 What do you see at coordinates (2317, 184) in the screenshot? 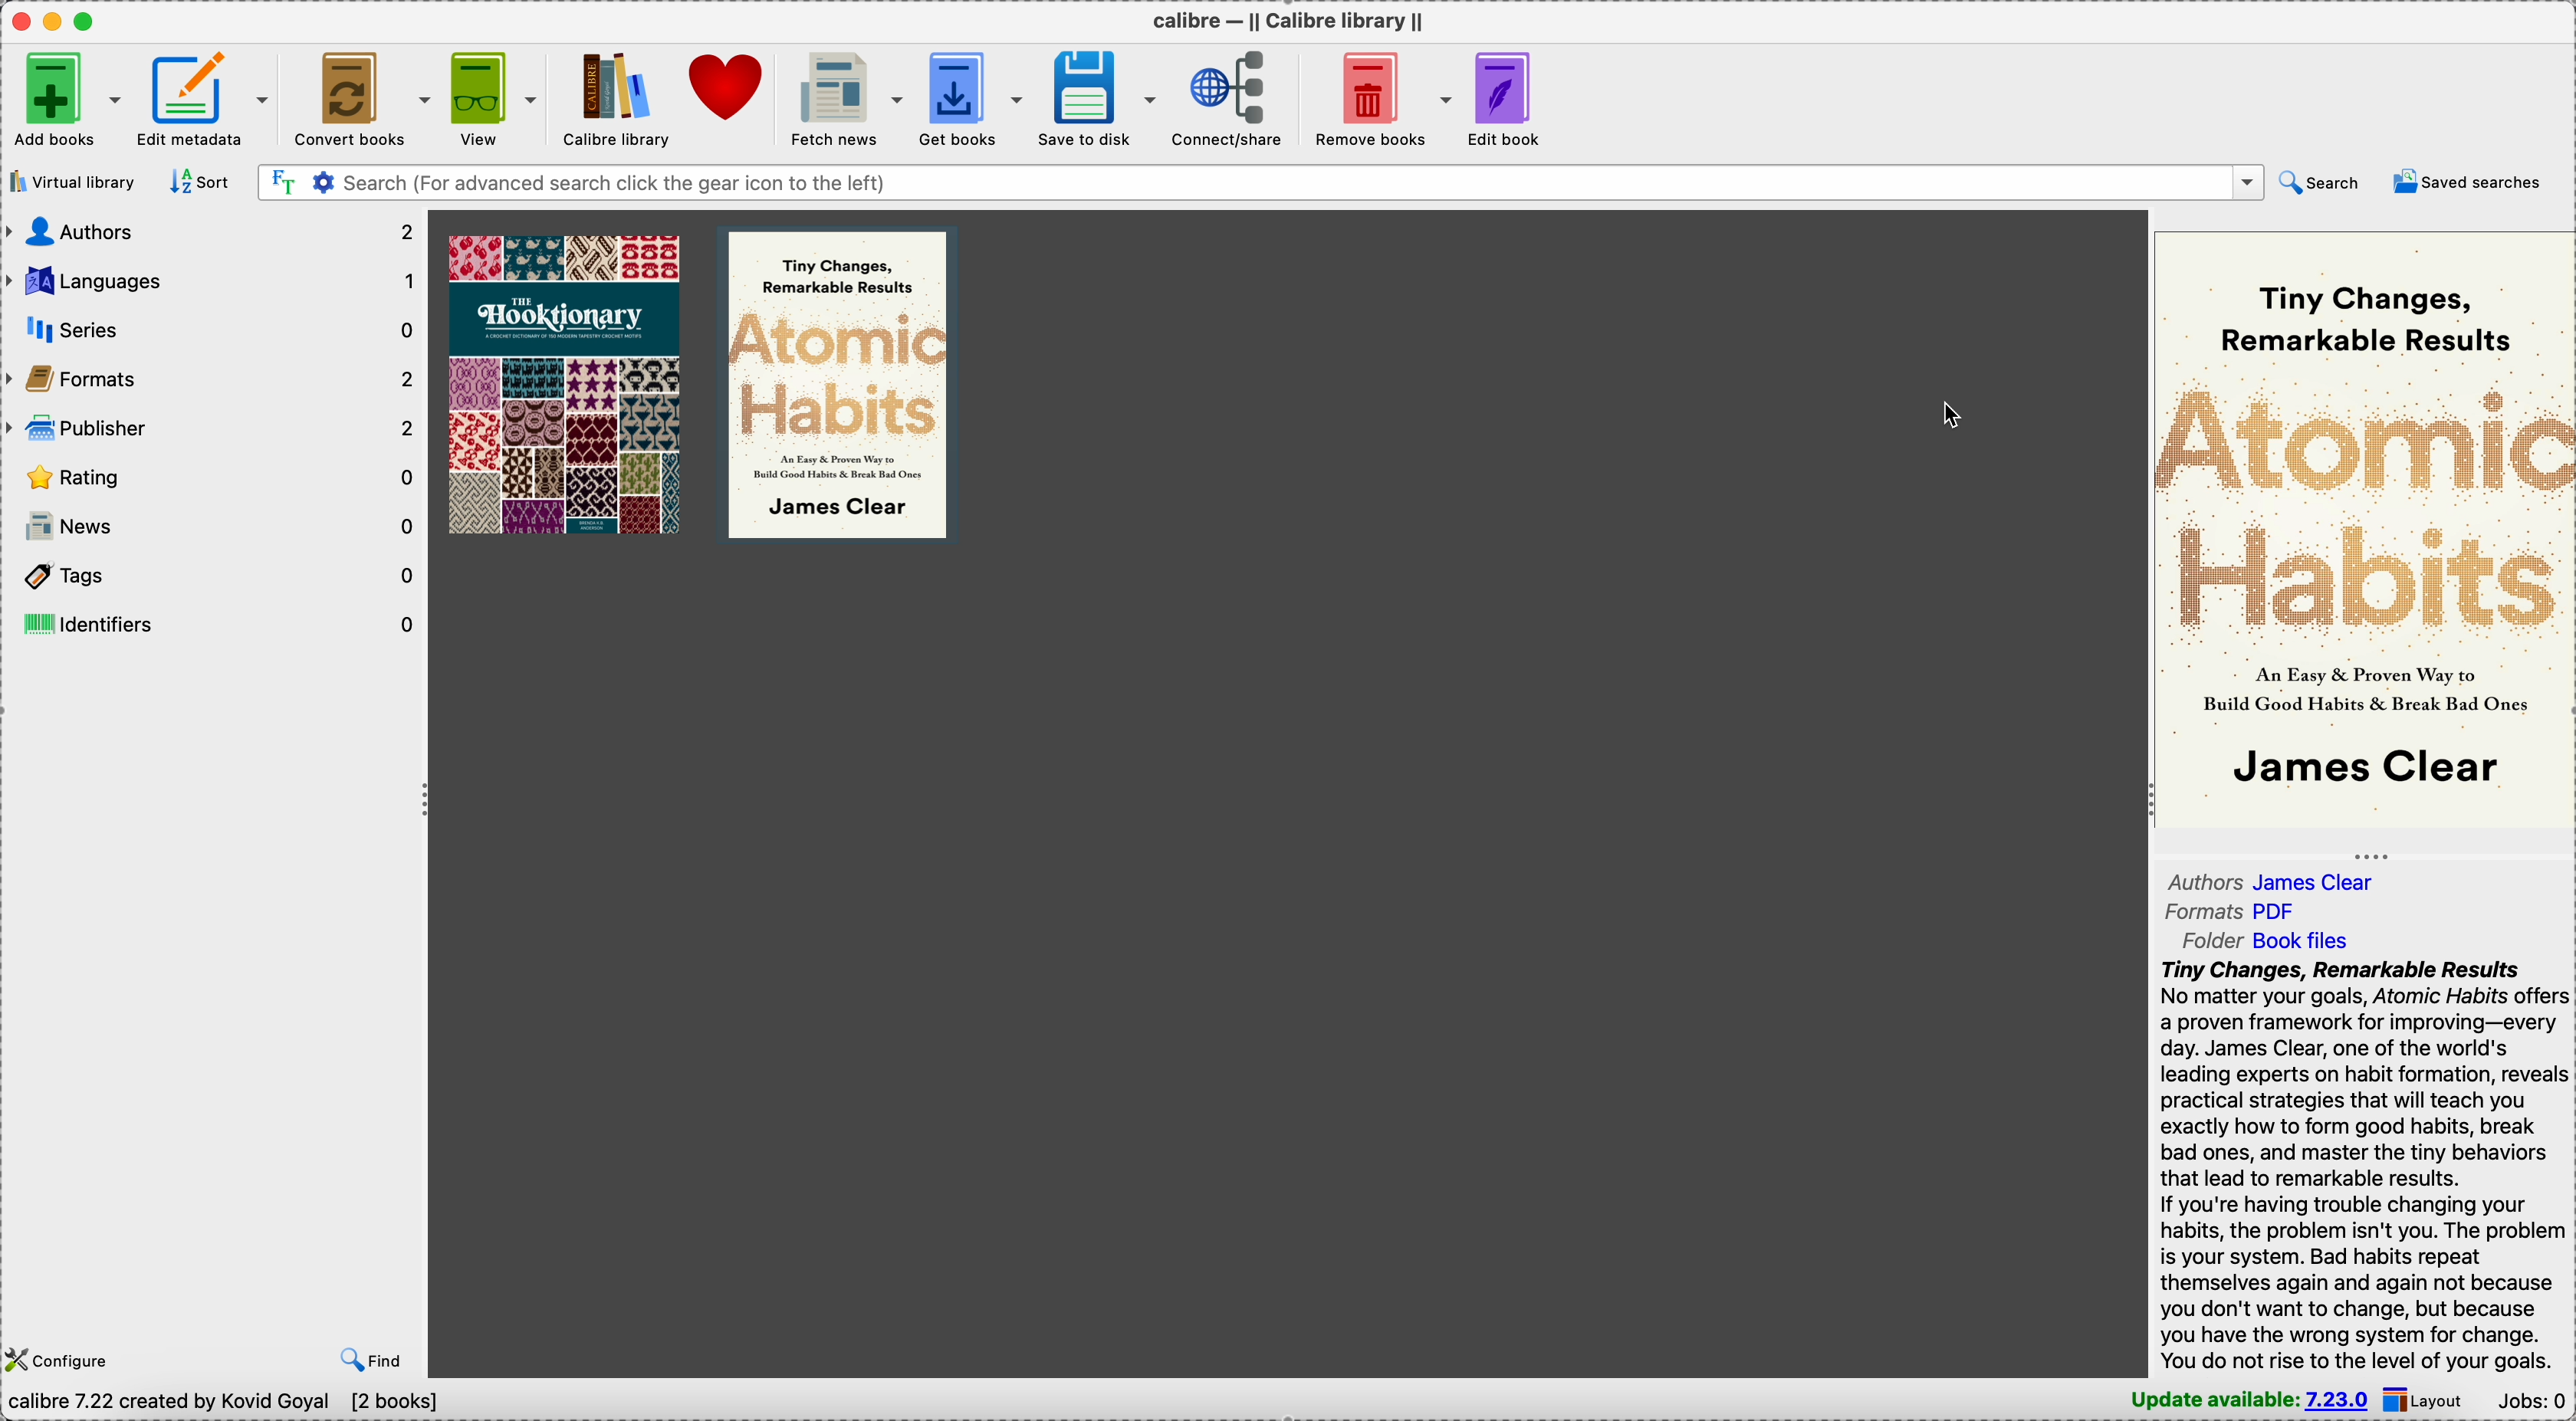
I see `search` at bounding box center [2317, 184].